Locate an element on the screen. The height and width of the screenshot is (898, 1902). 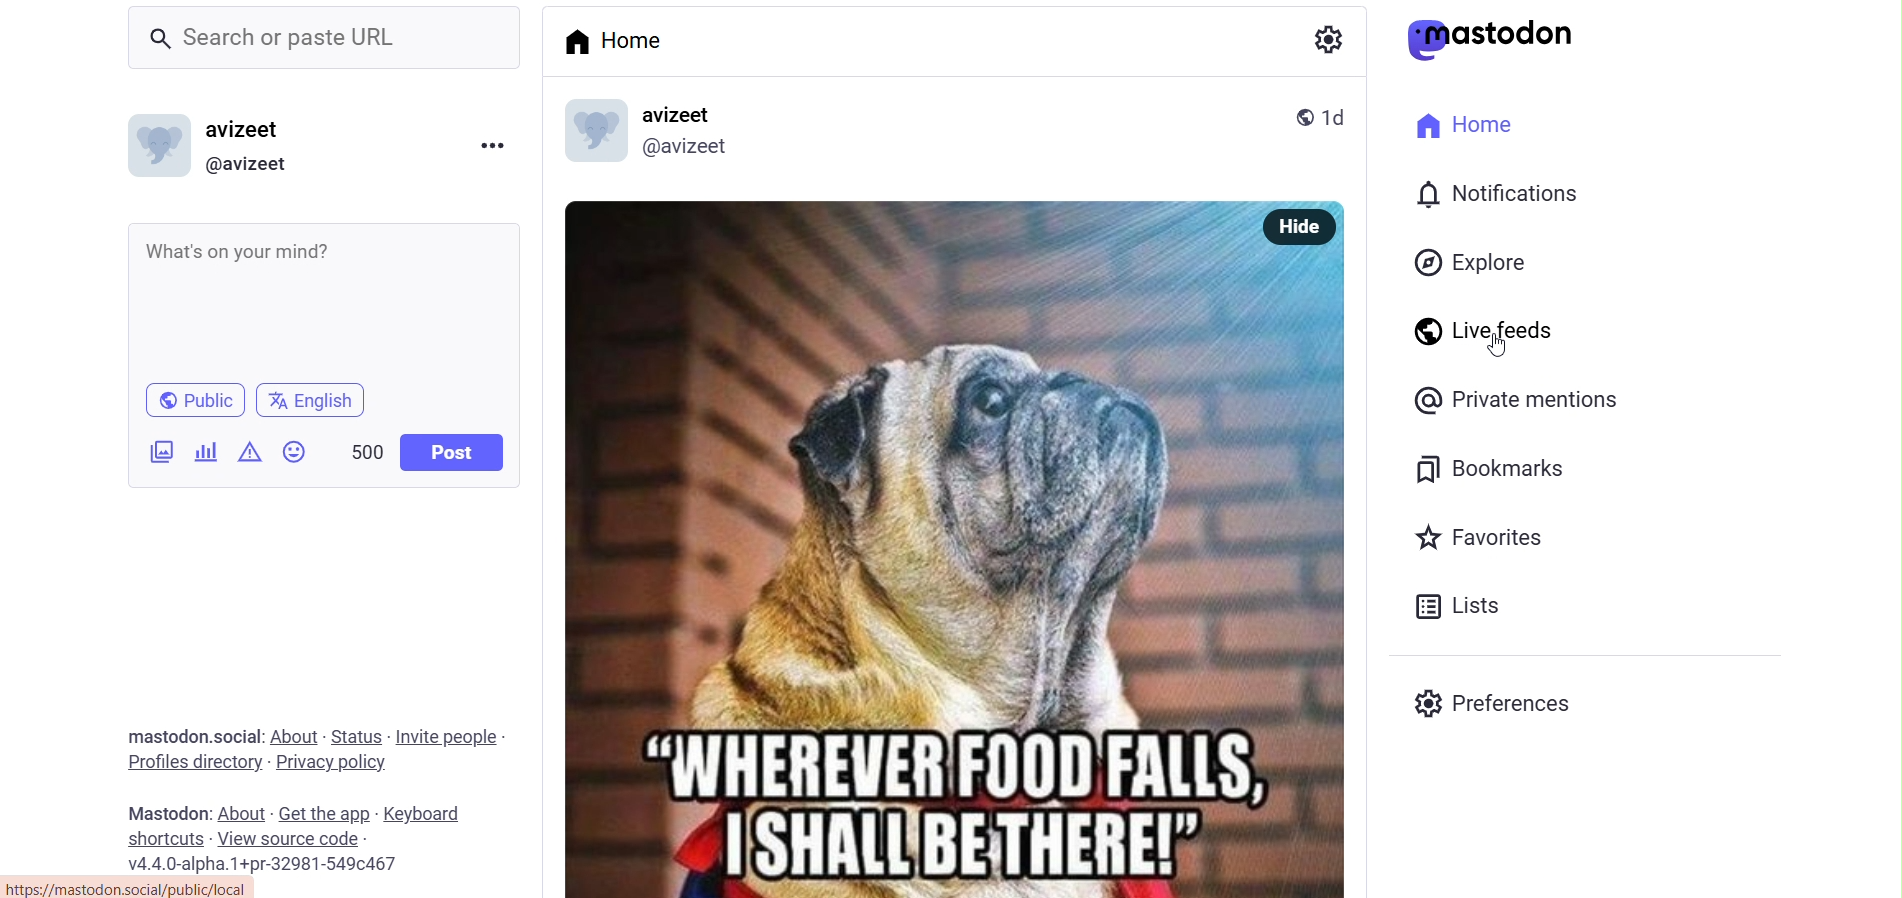
live feed is located at coordinates (1481, 334).